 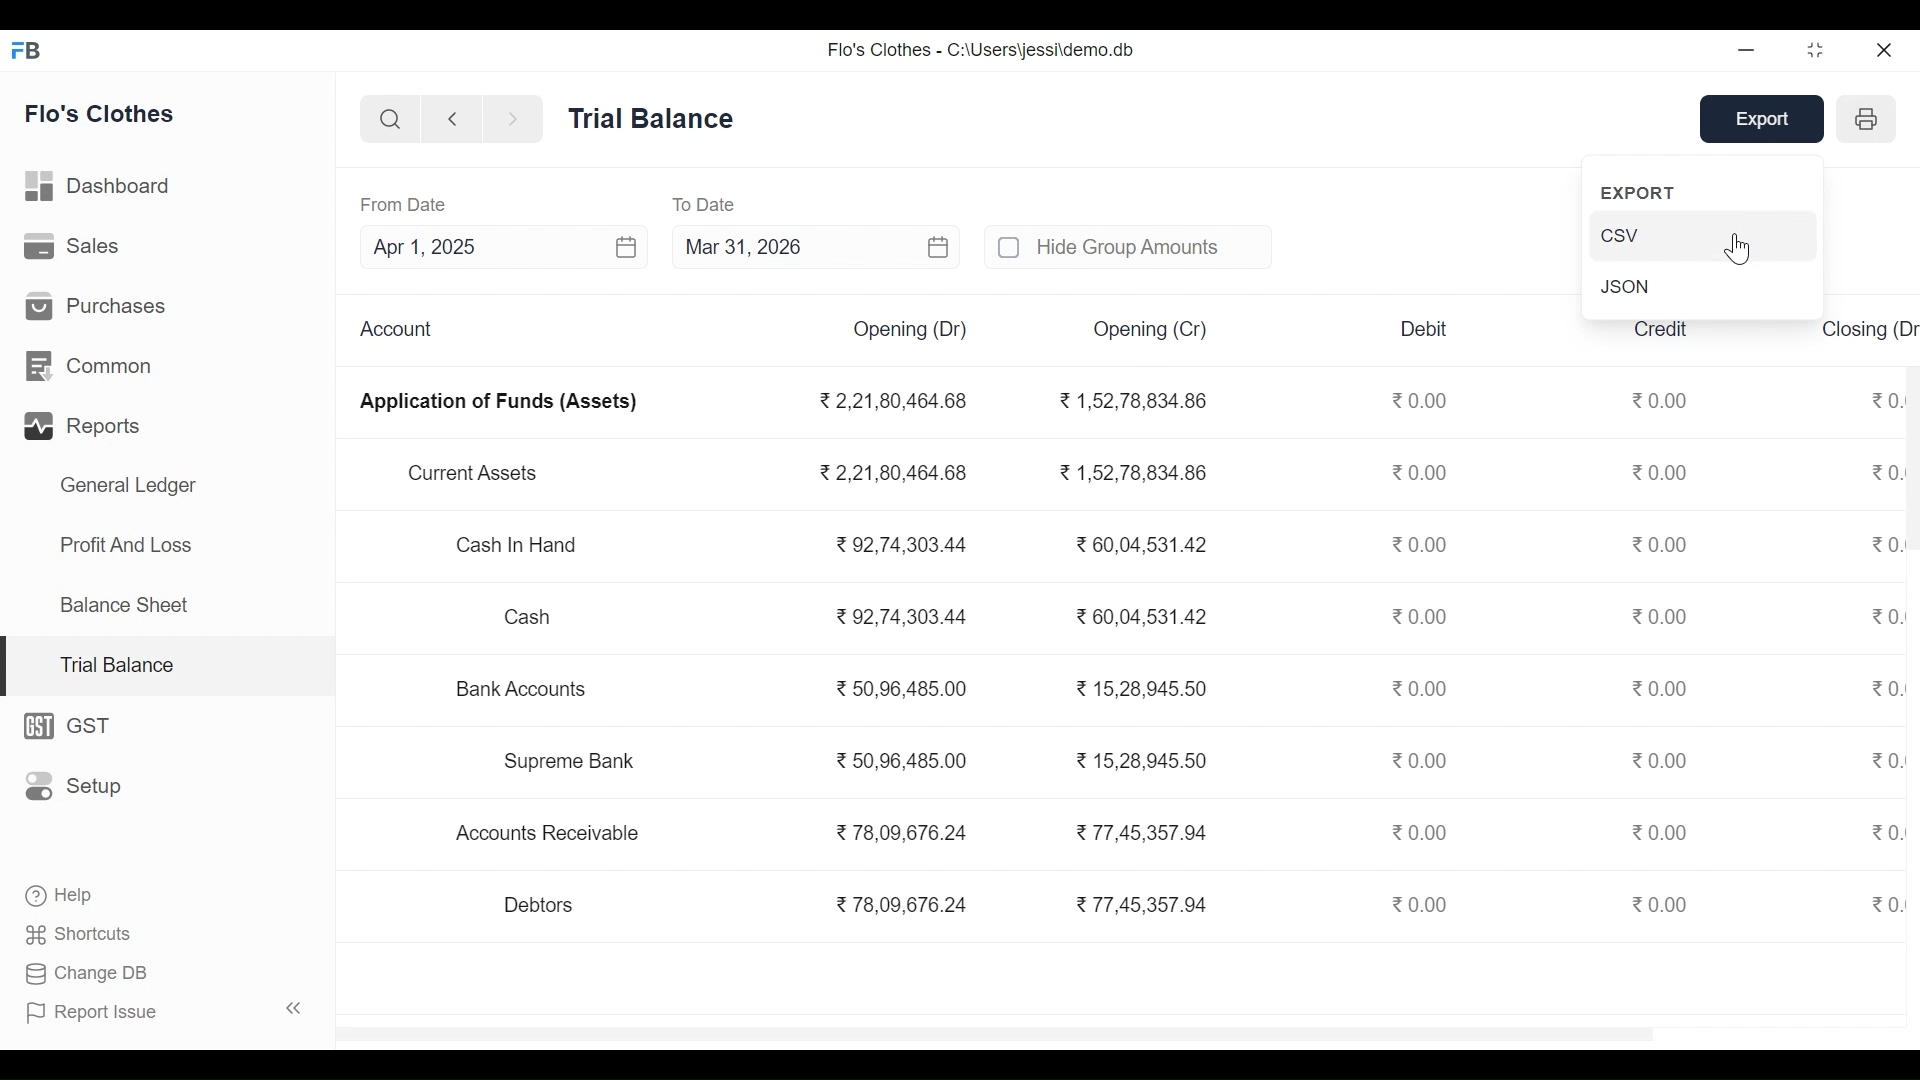 What do you see at coordinates (1144, 760) in the screenshot?
I see `15,28,945.50` at bounding box center [1144, 760].